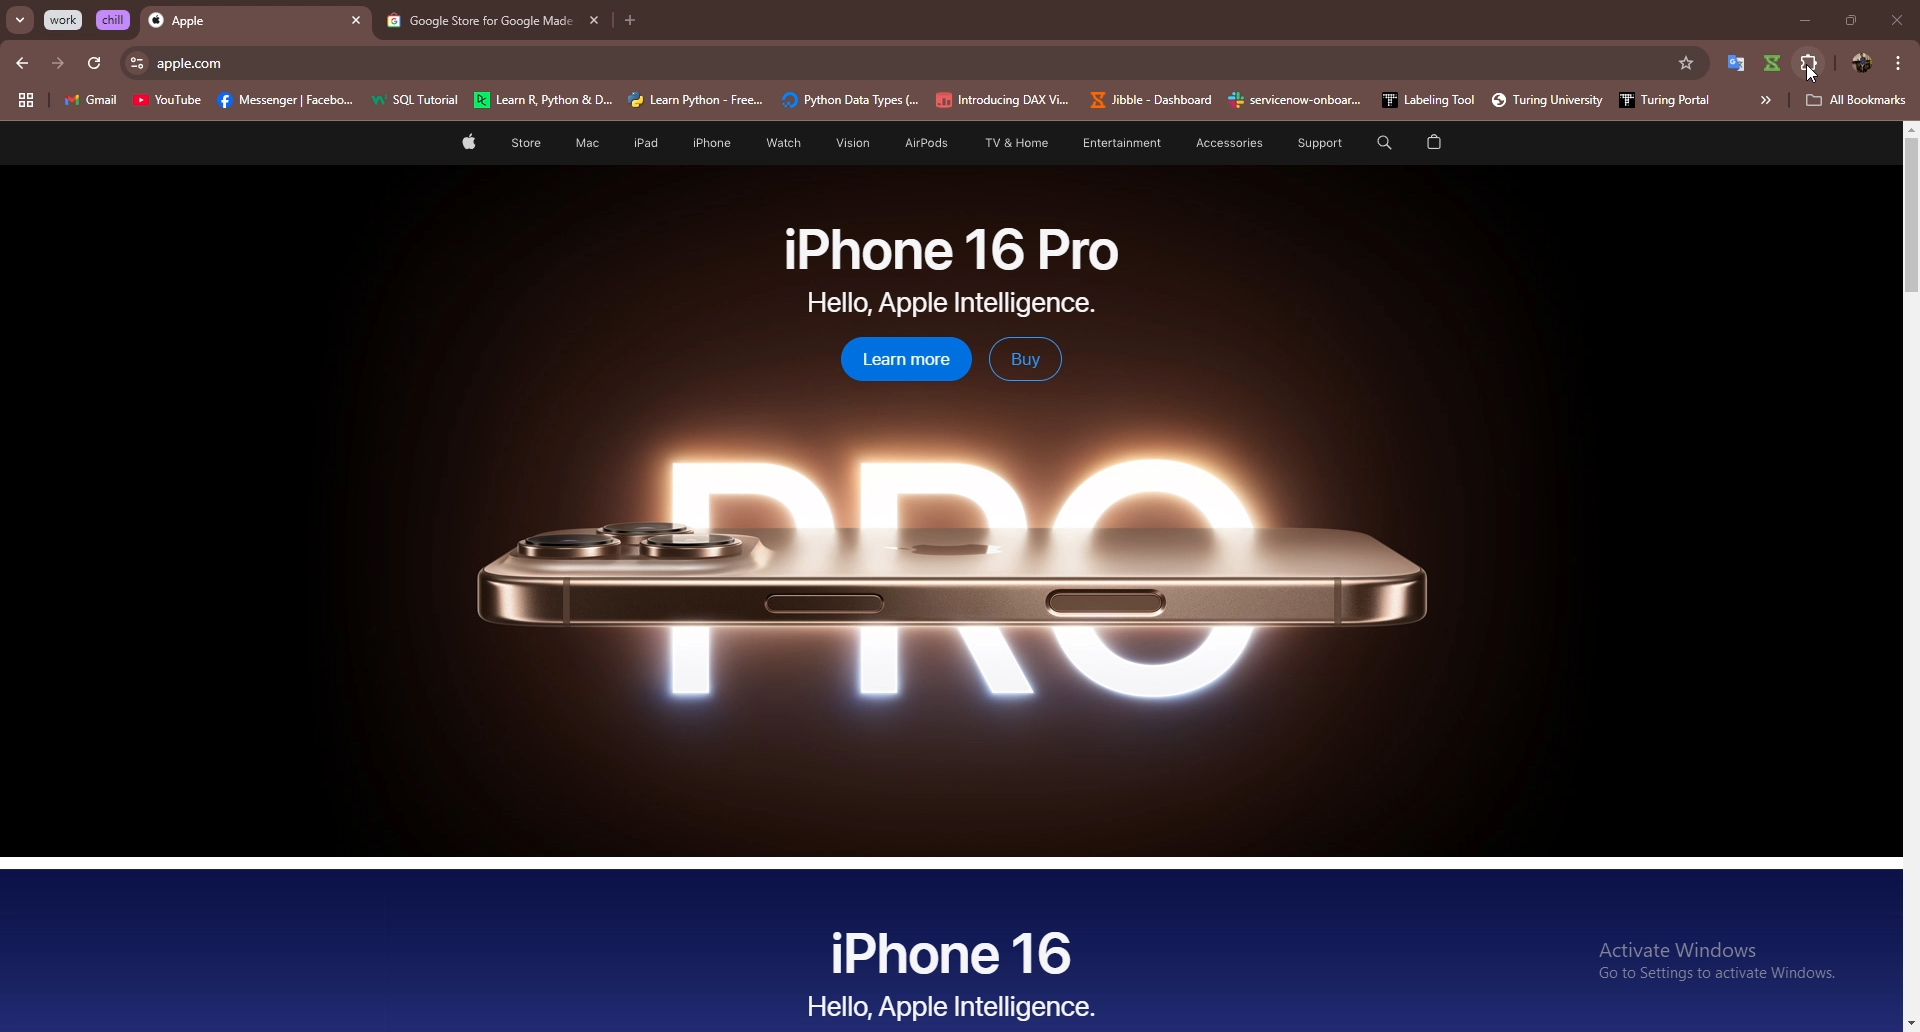 This screenshot has width=1920, height=1032. Describe the element at coordinates (850, 101) in the screenshot. I see `Phyton Data Types(...` at that location.